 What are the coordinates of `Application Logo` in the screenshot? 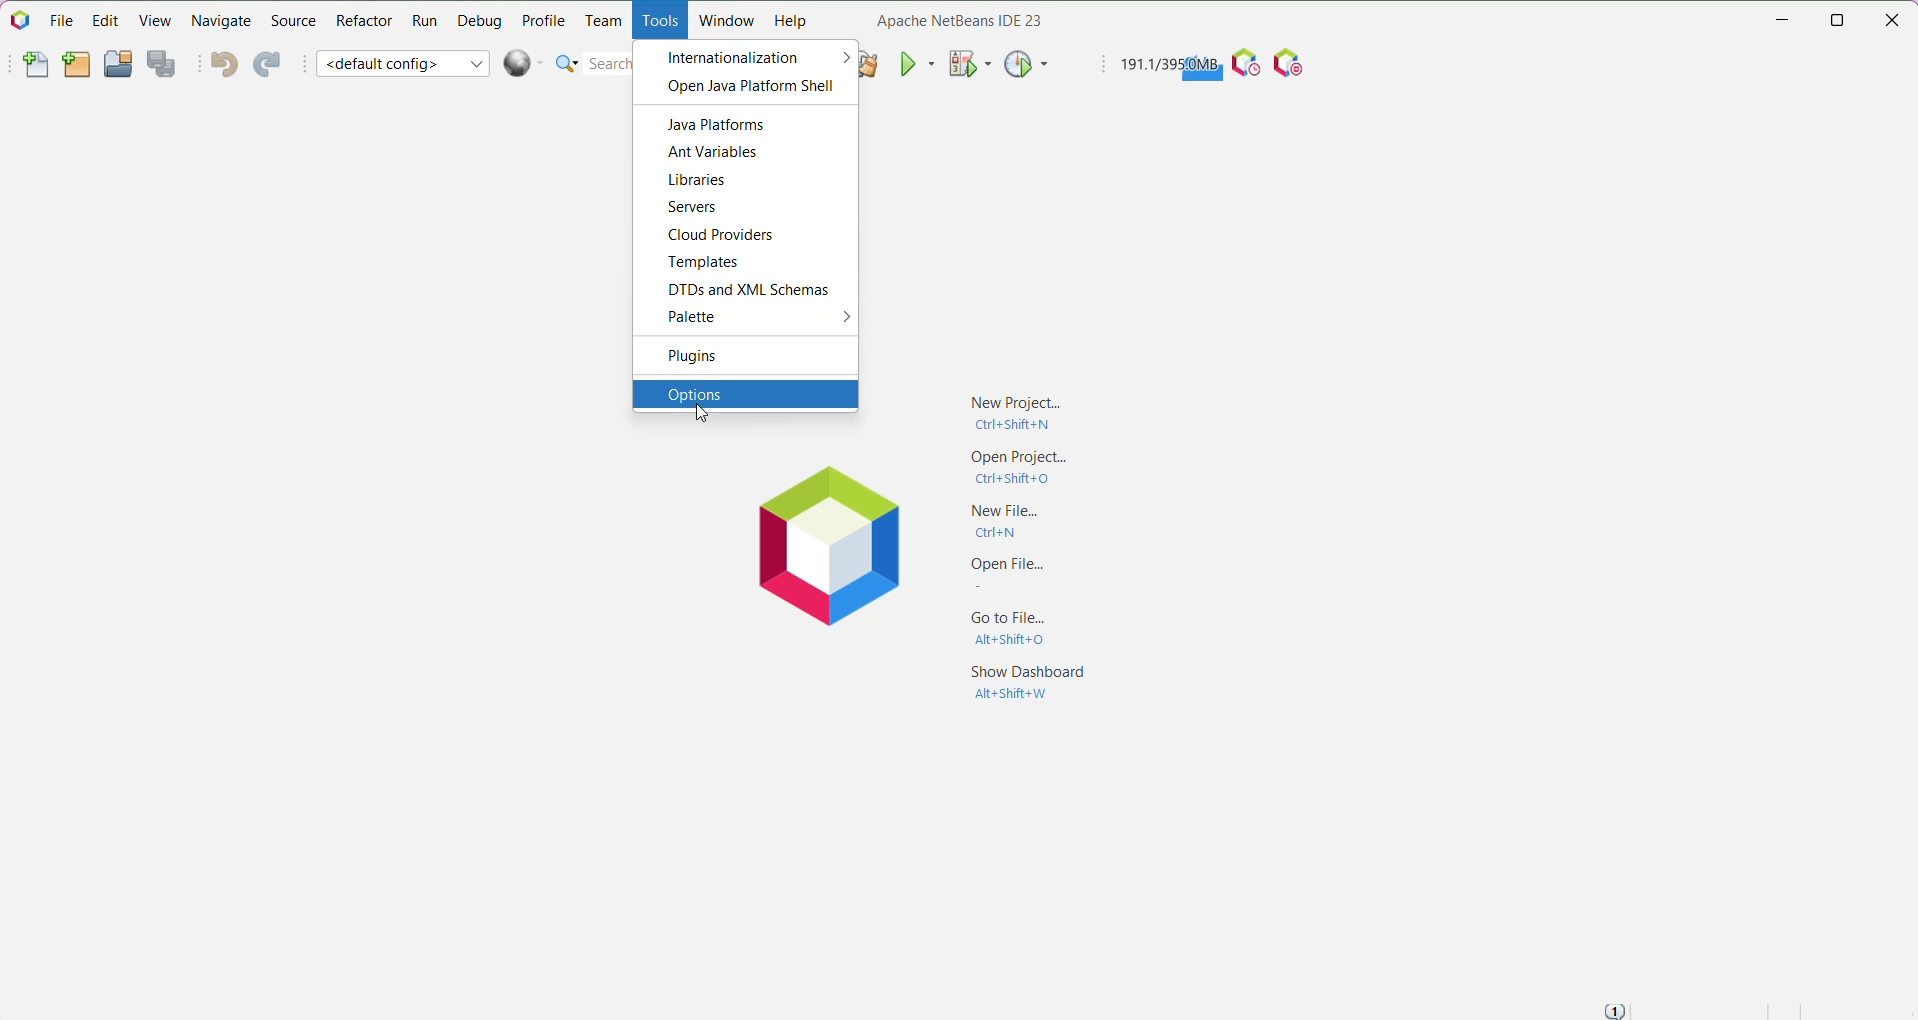 It's located at (824, 549).